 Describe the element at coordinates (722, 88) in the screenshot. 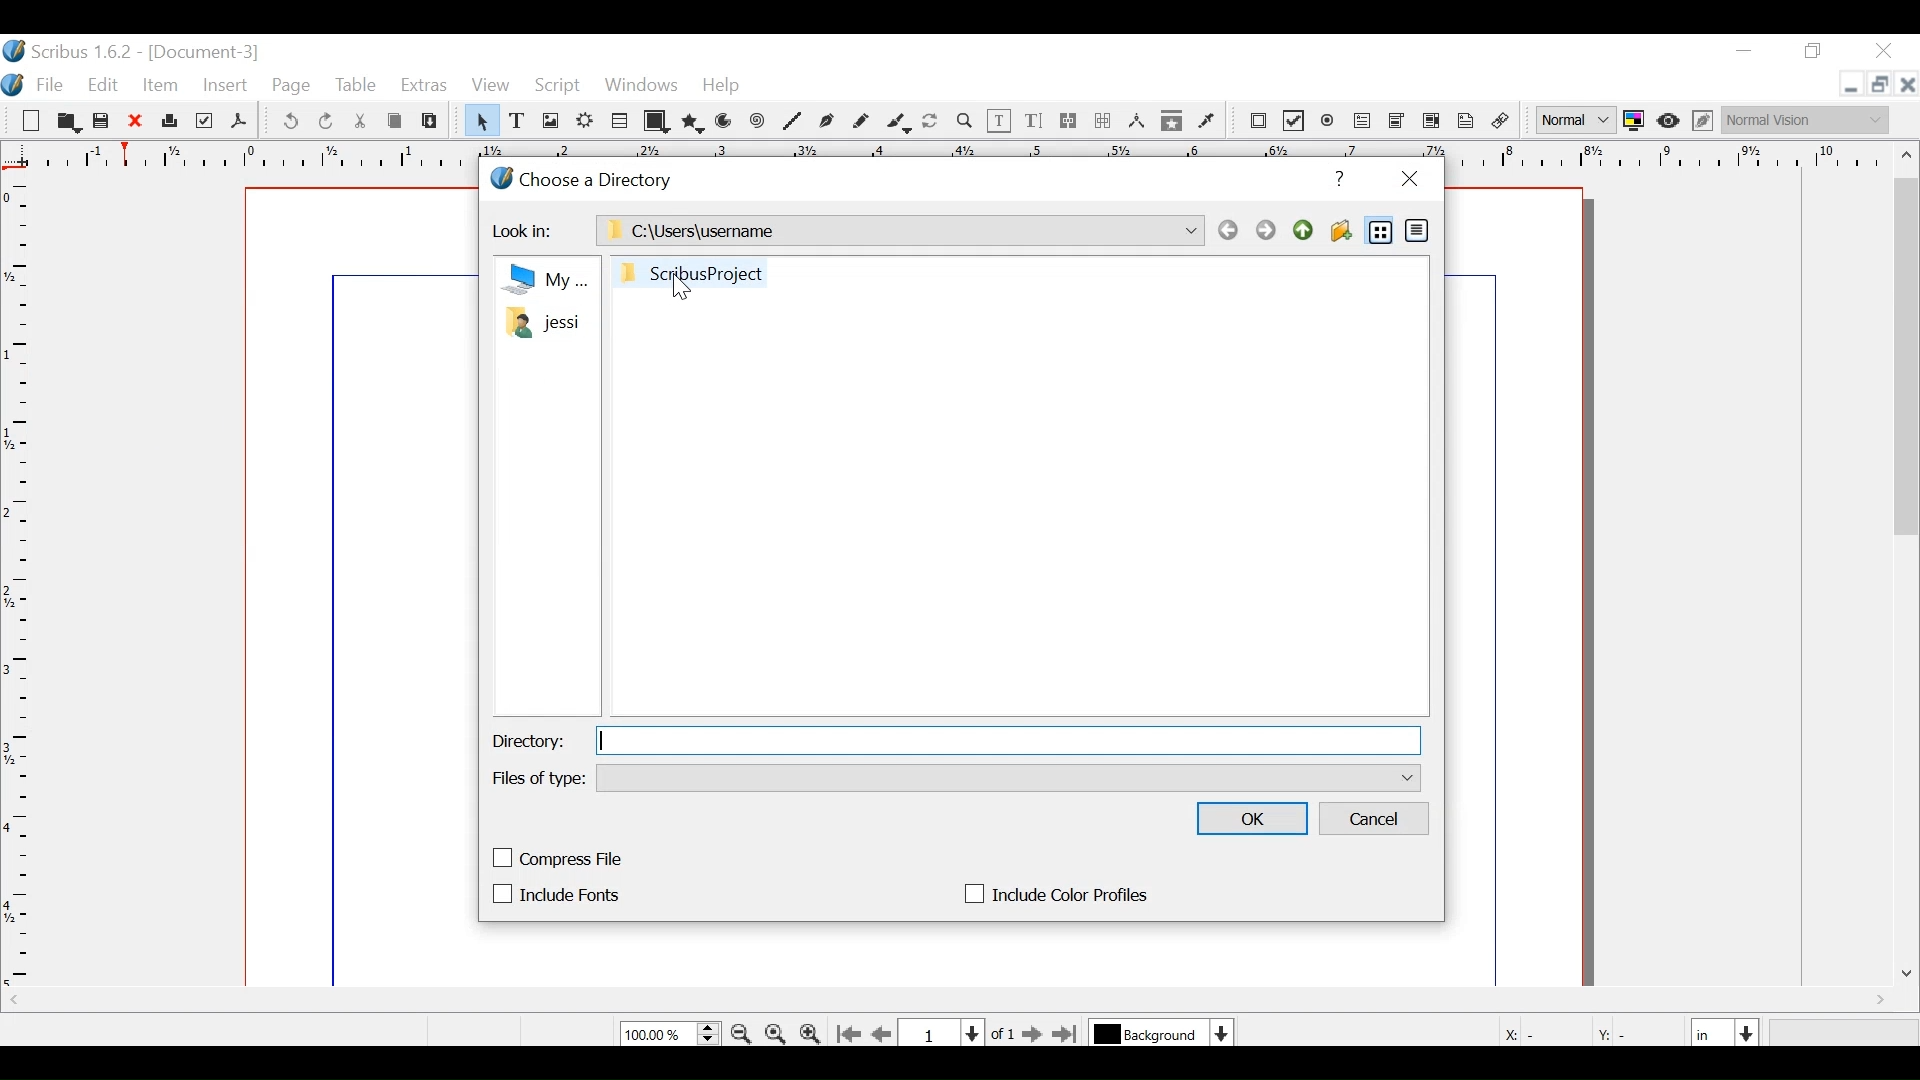

I see `Help` at that location.